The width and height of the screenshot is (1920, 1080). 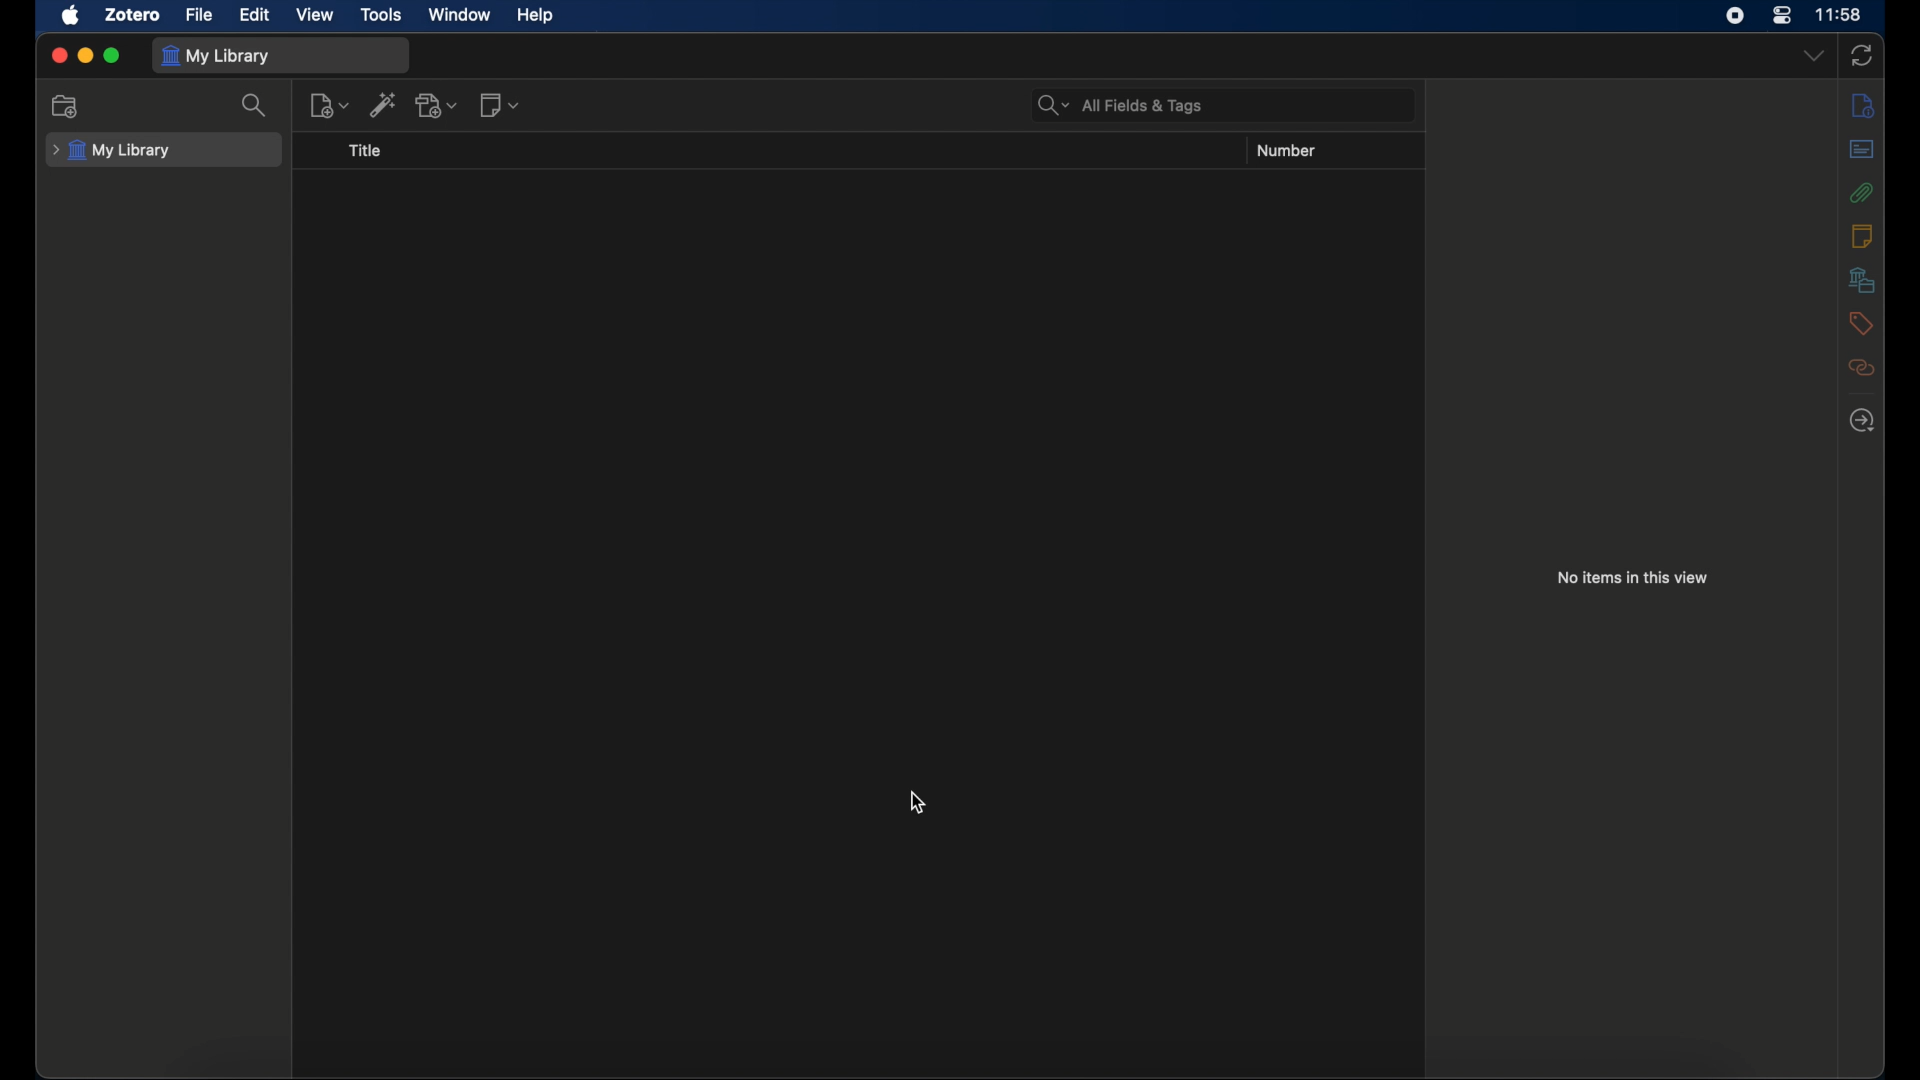 I want to click on minimize, so click(x=84, y=55).